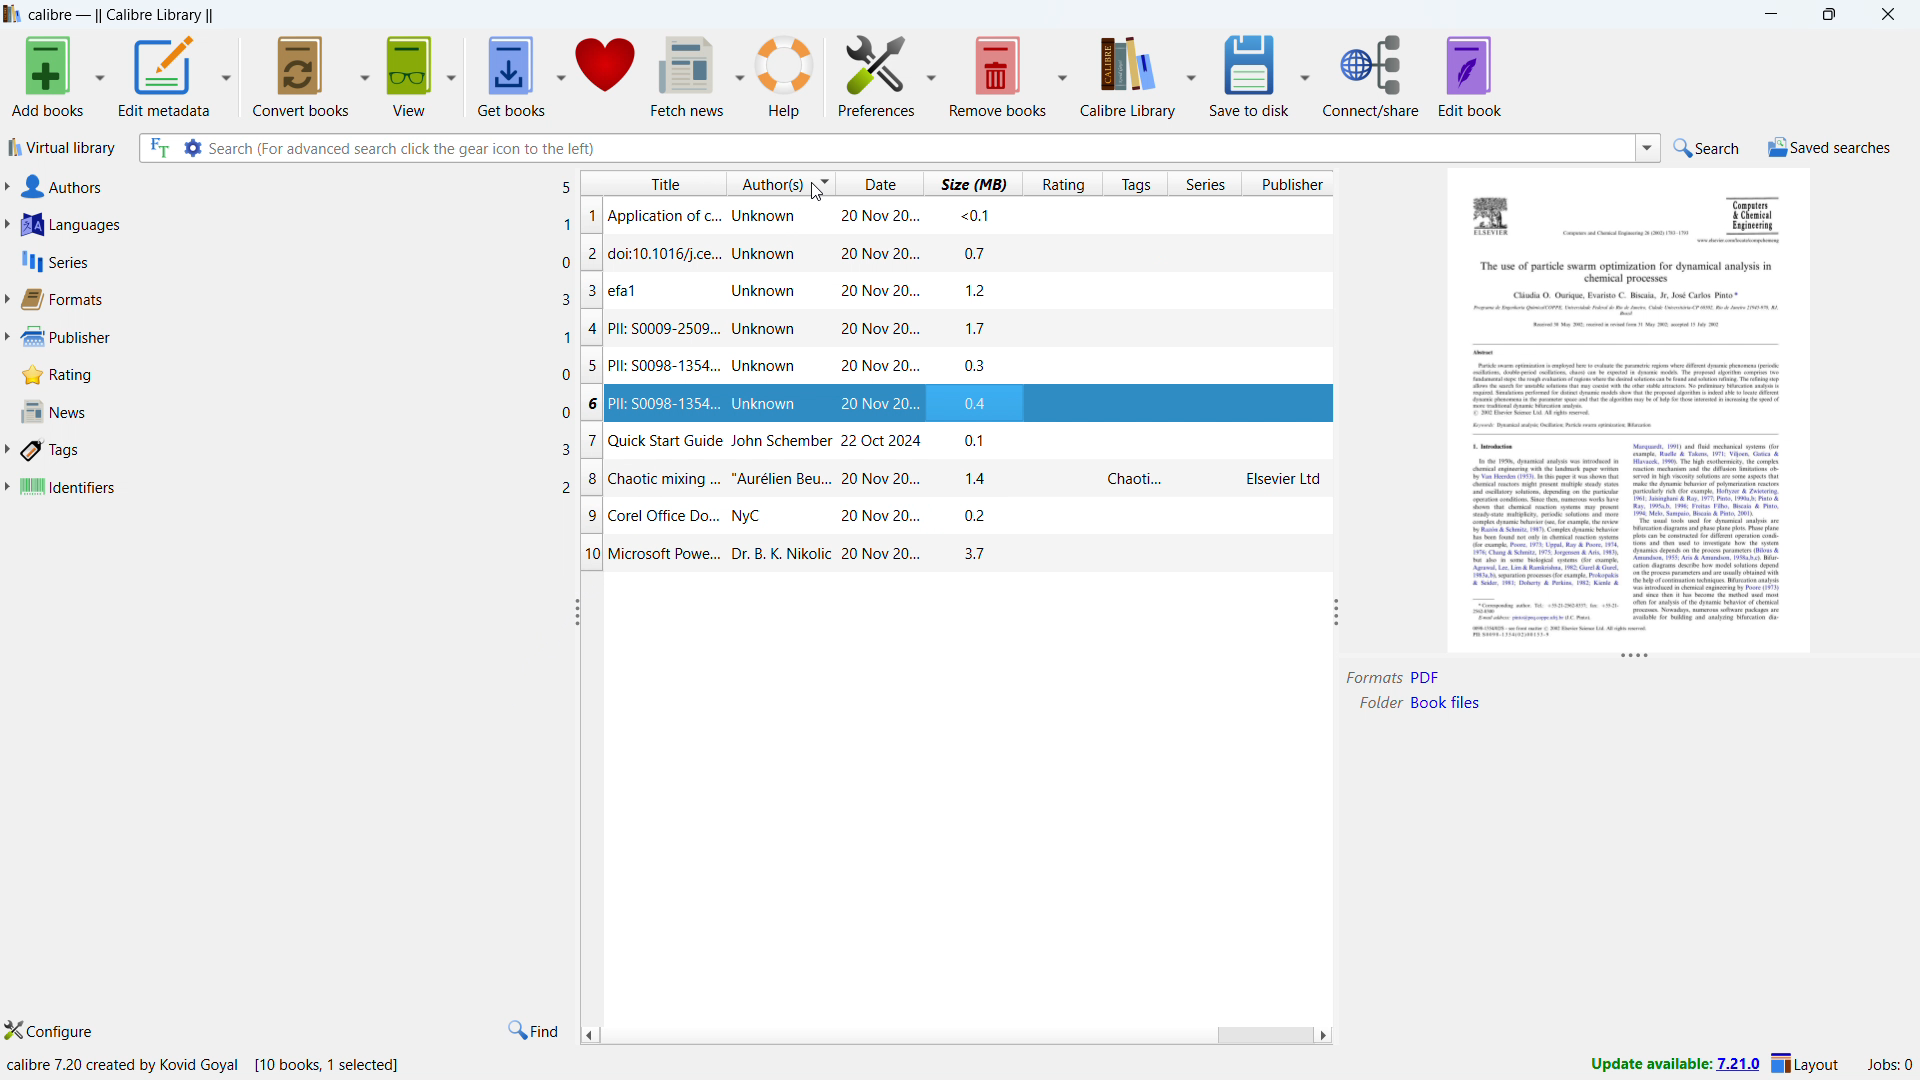  Describe the element at coordinates (1304, 75) in the screenshot. I see `Save to disk options` at that location.